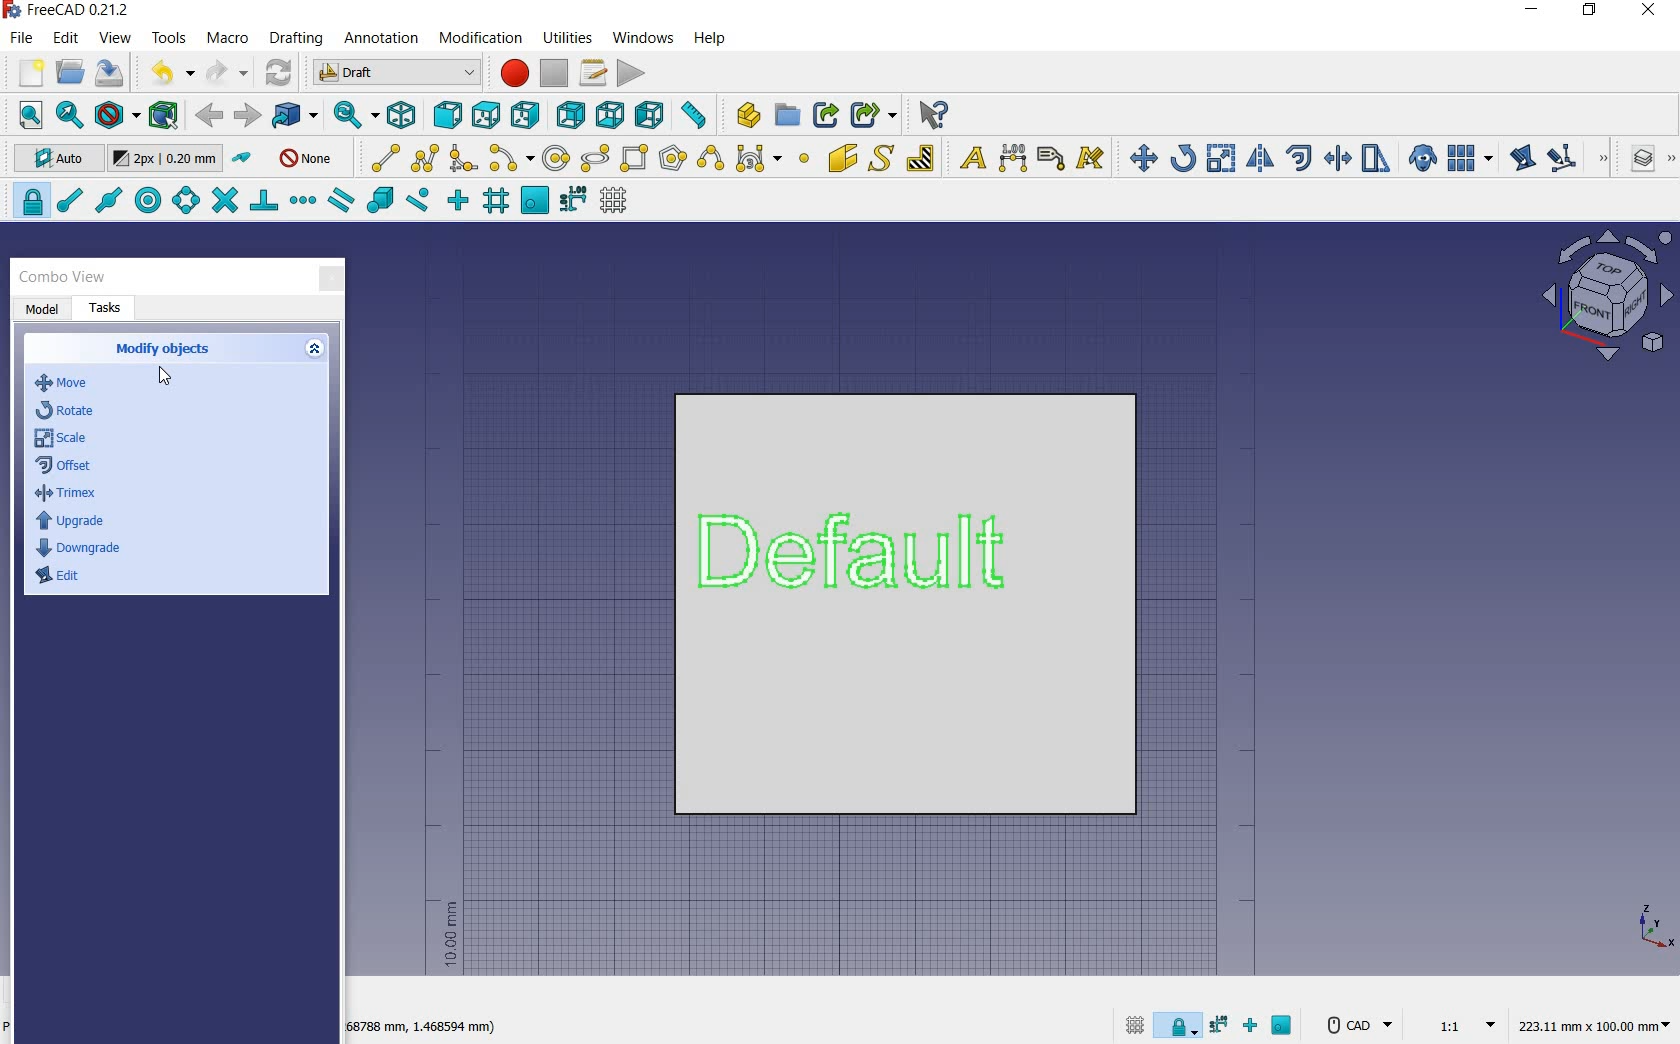  I want to click on polygon, so click(673, 157).